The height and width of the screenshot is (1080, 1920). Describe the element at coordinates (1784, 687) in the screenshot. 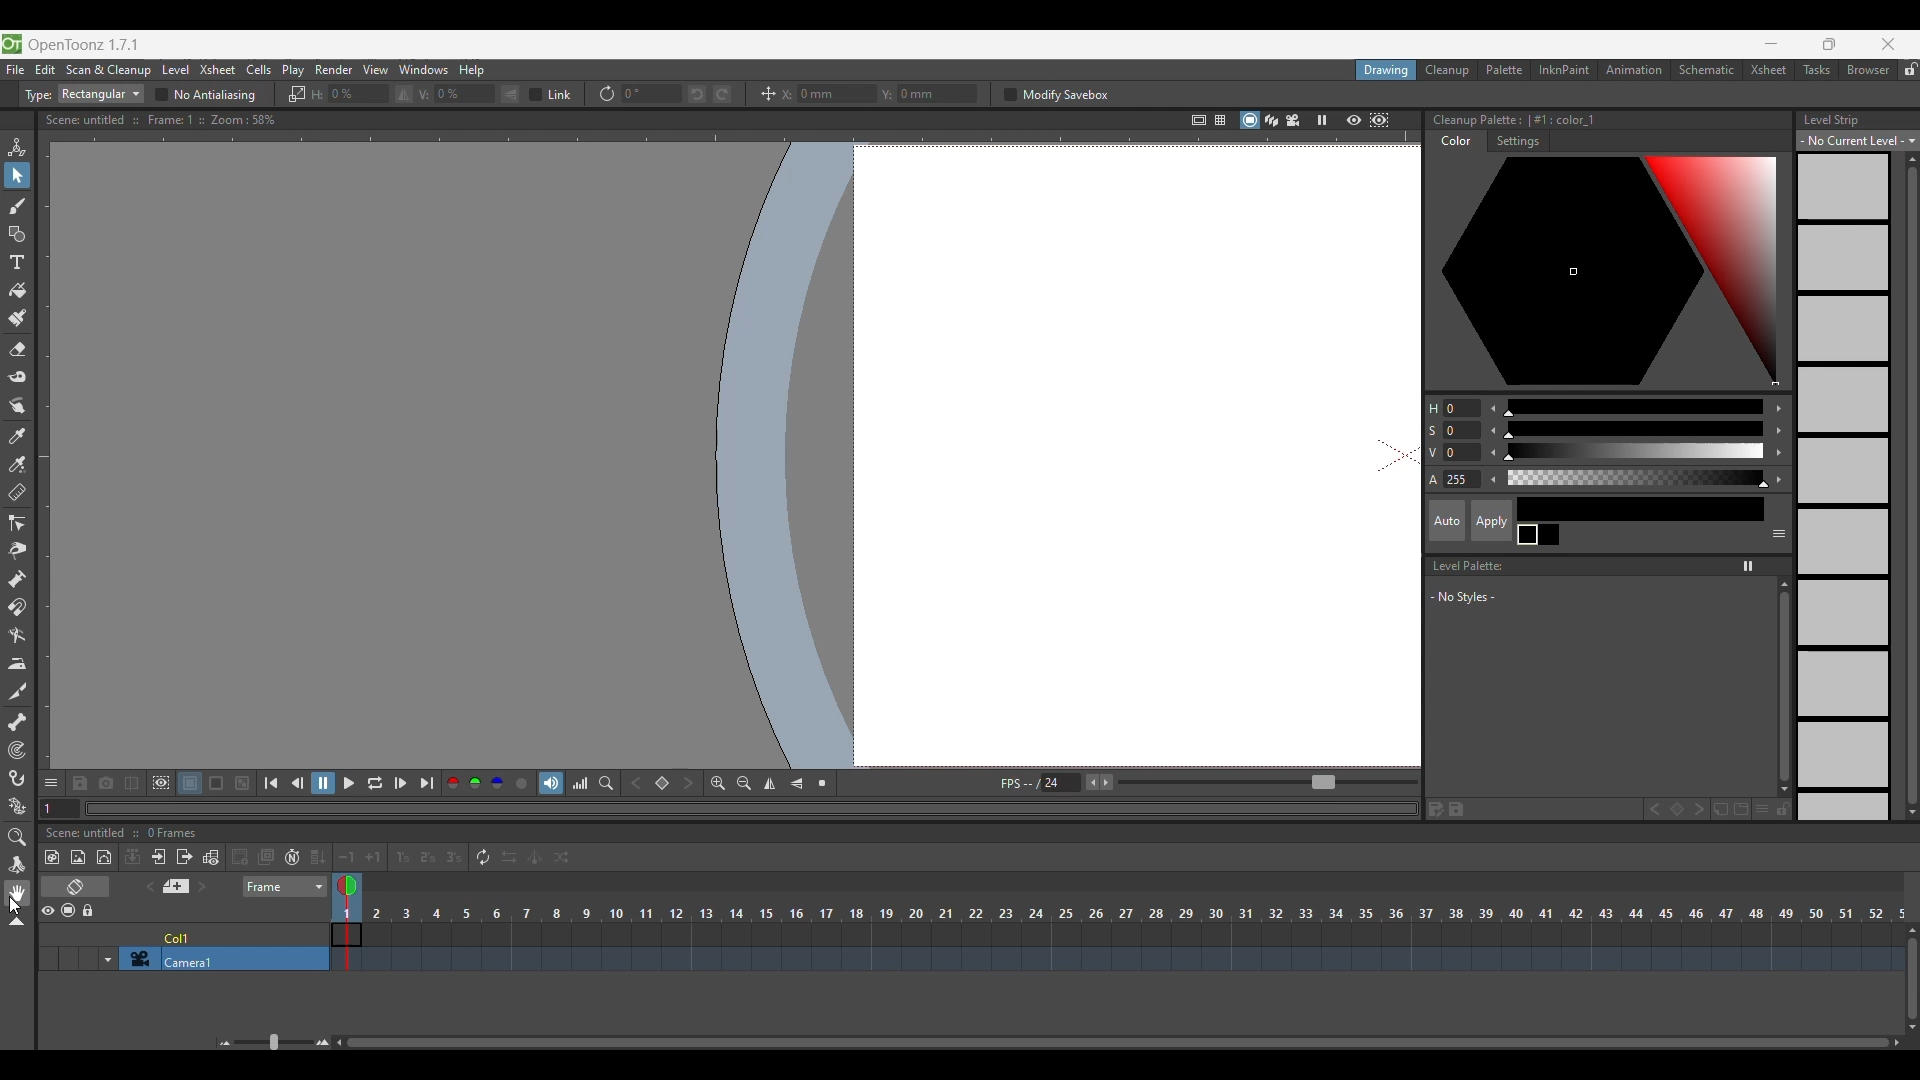

I see `Vertical slide bar` at that location.